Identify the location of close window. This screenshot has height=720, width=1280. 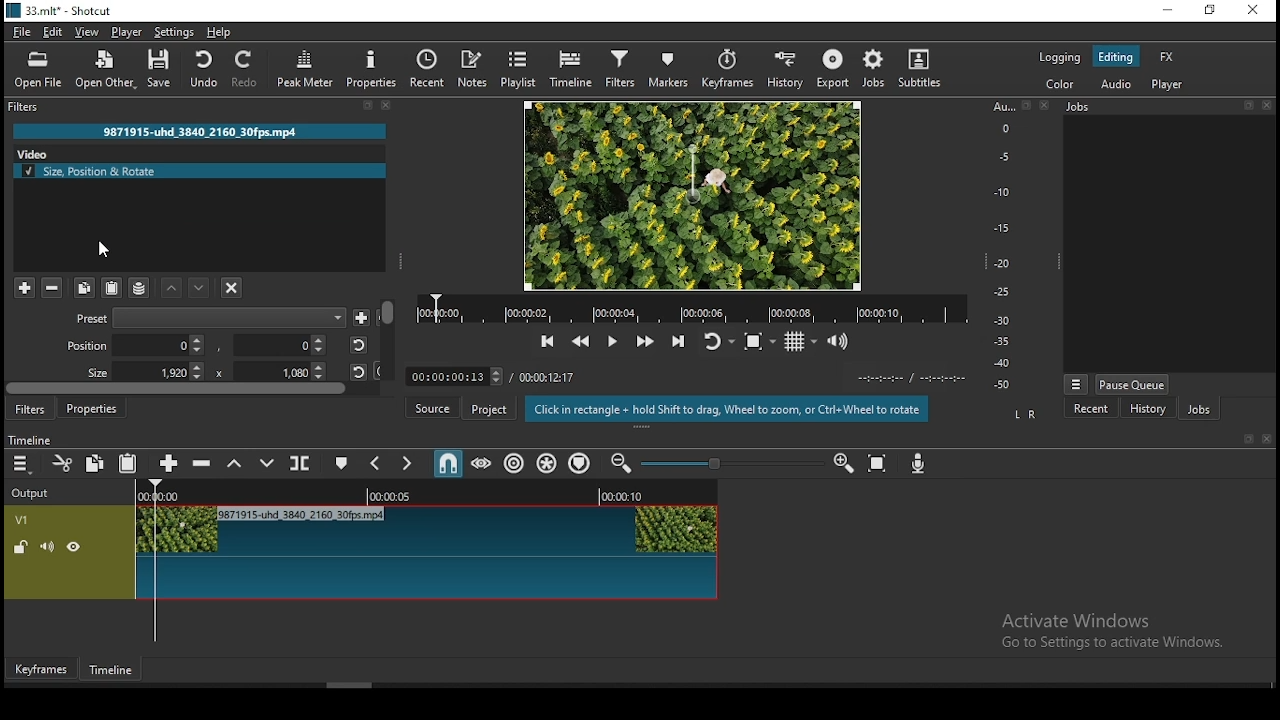
(1250, 10).